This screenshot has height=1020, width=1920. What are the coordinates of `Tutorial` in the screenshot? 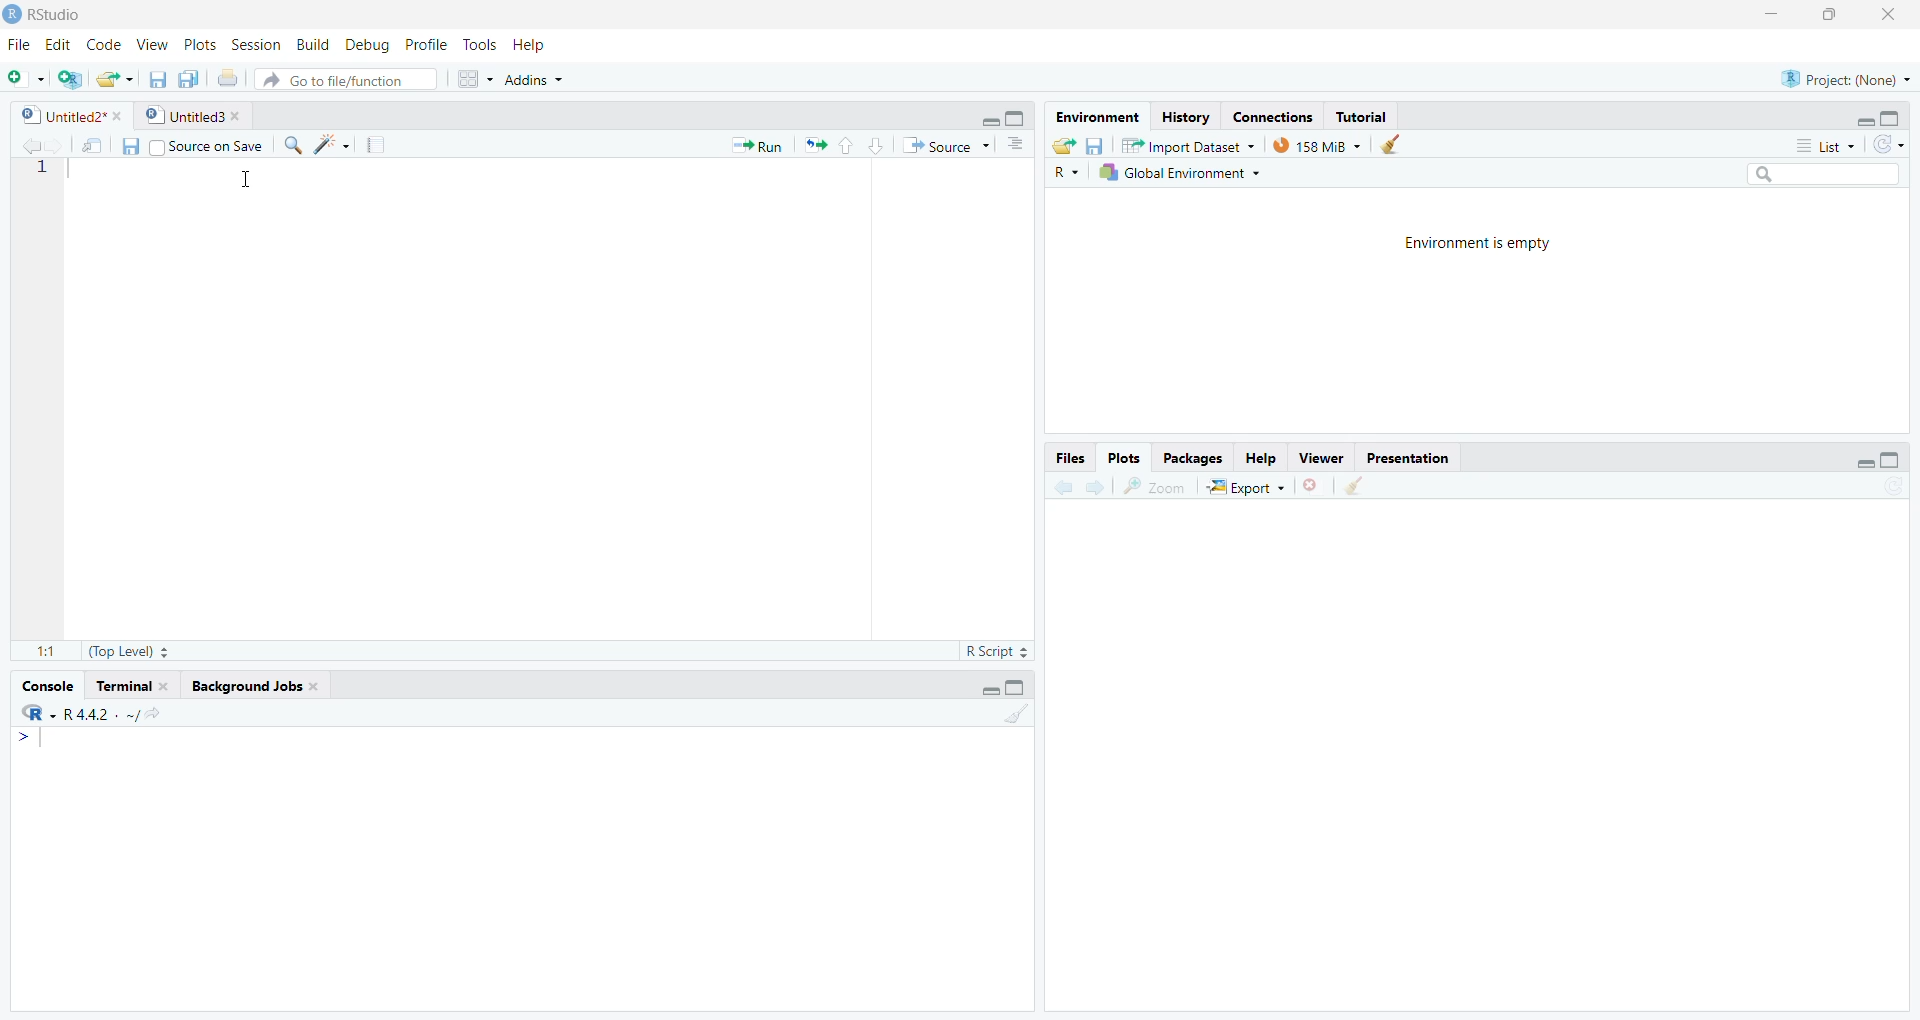 It's located at (1364, 116).